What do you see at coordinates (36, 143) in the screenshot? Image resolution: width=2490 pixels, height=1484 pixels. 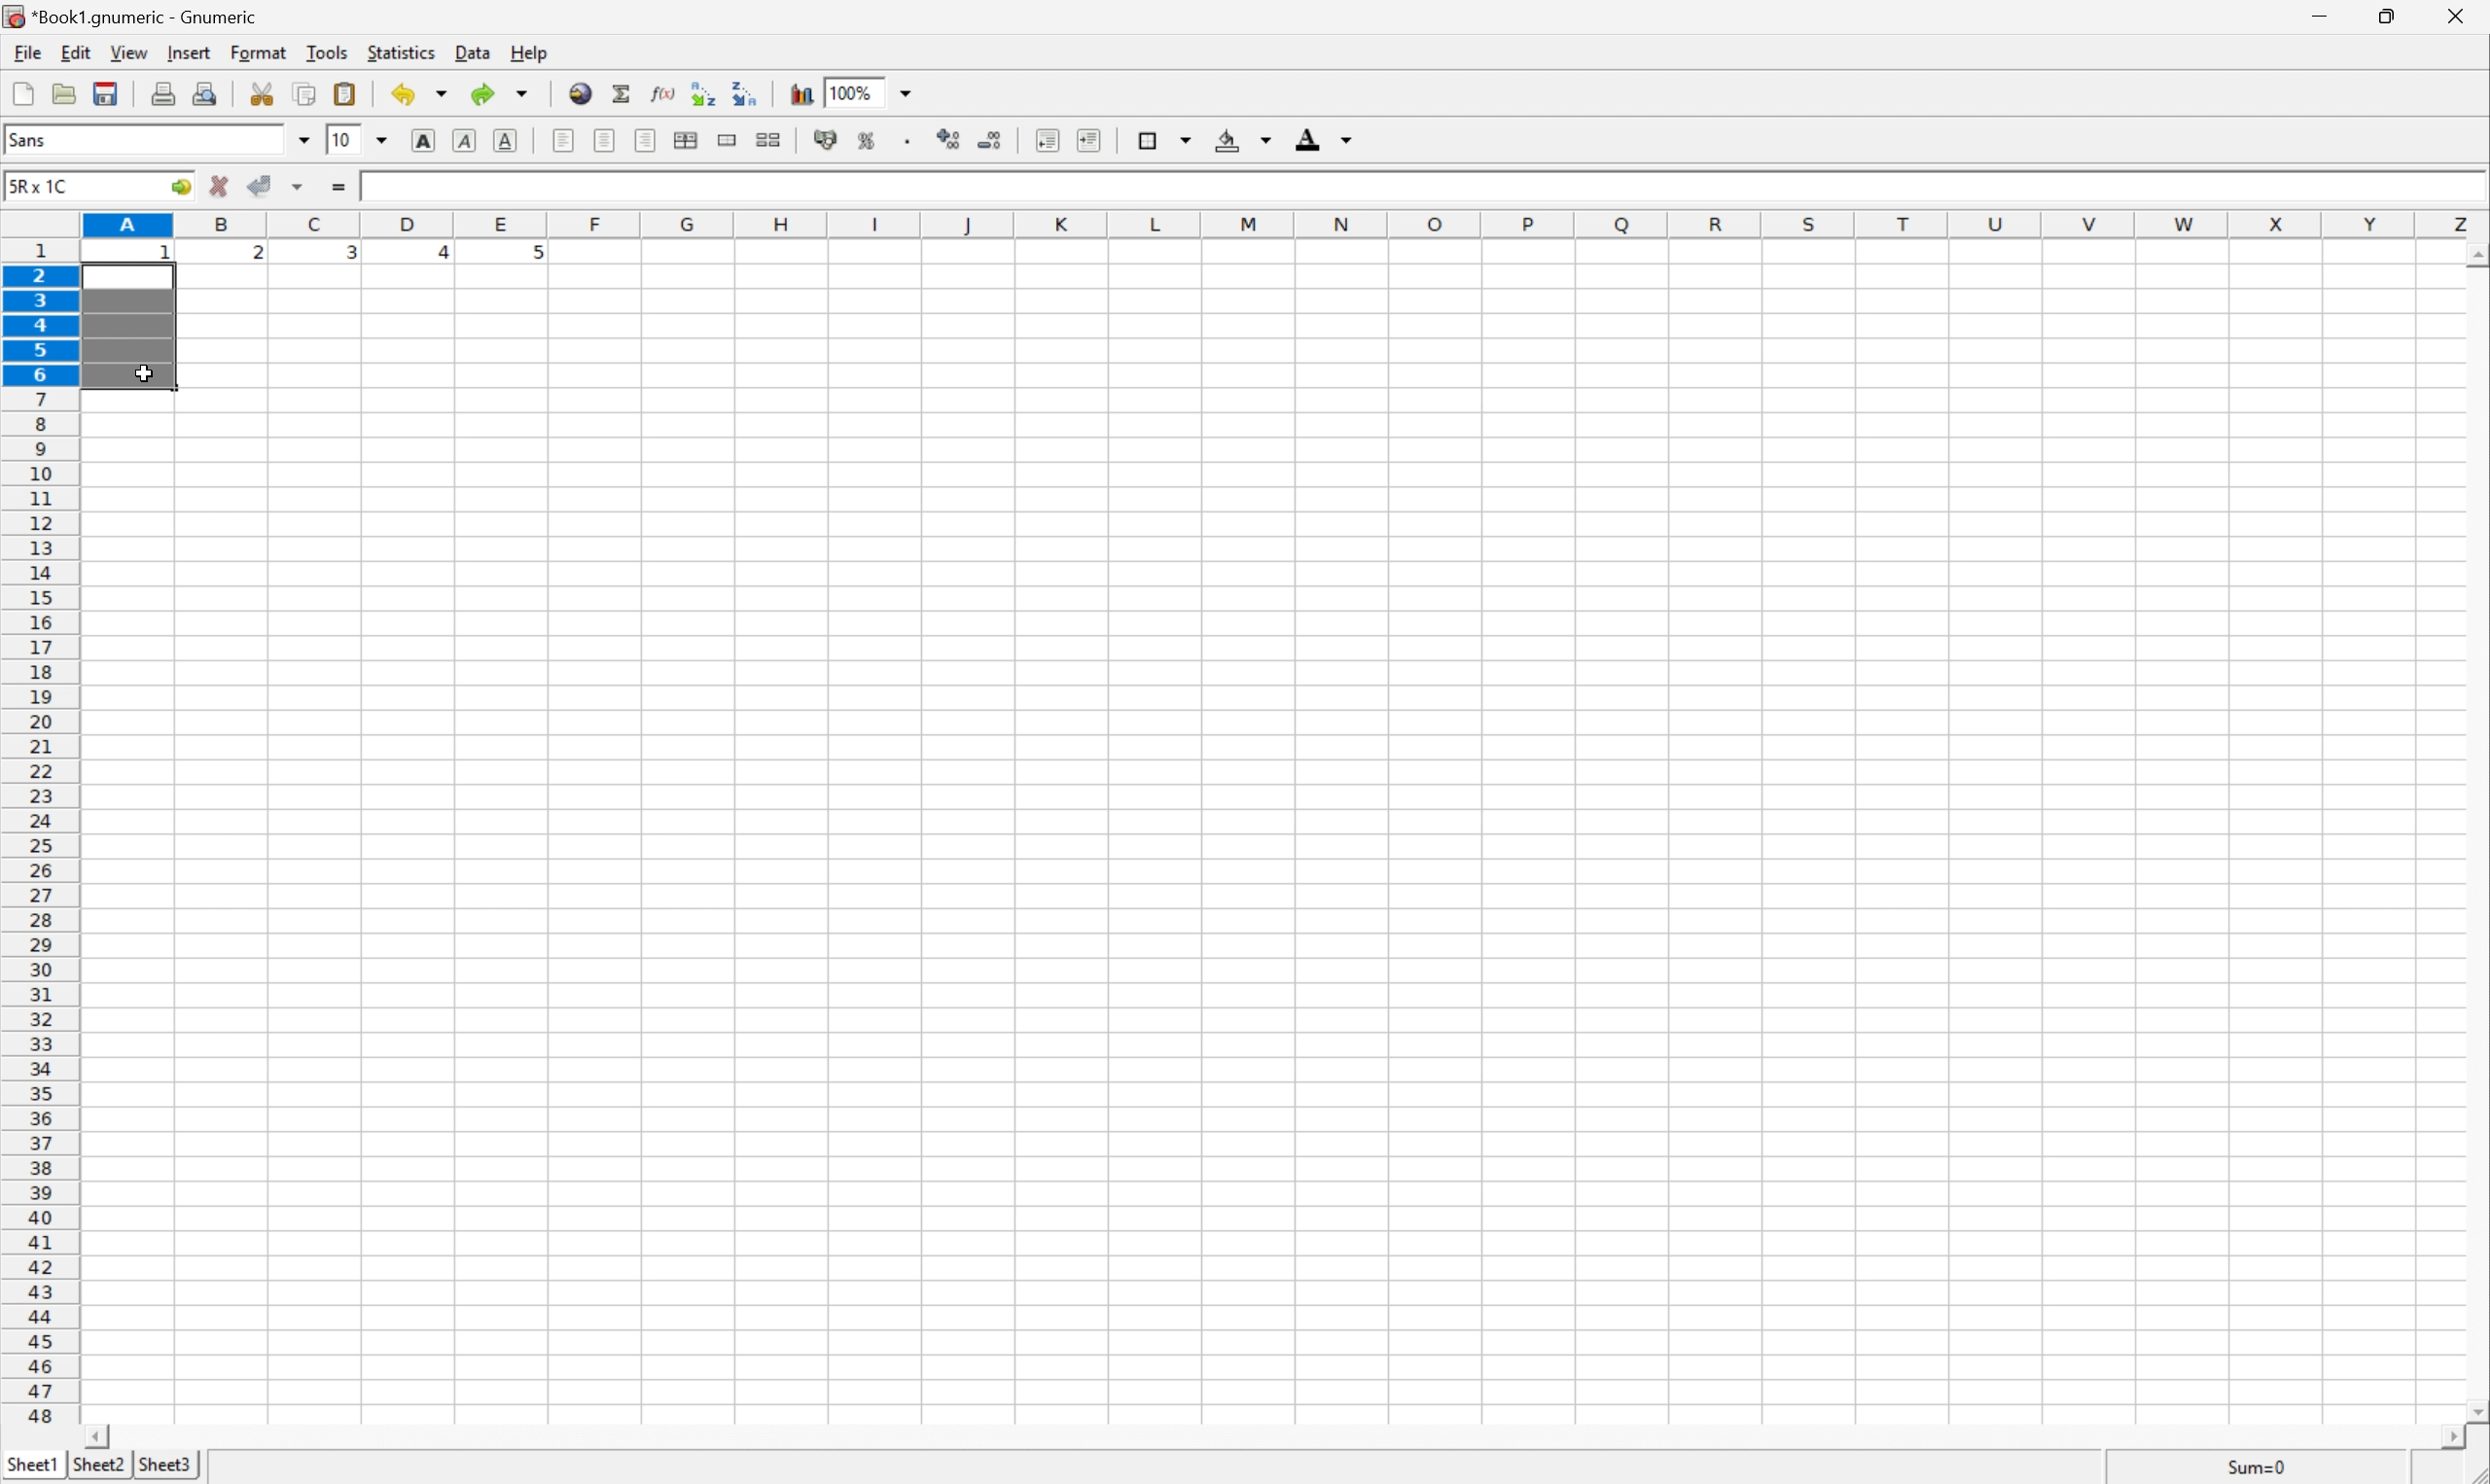 I see `font` at bounding box center [36, 143].